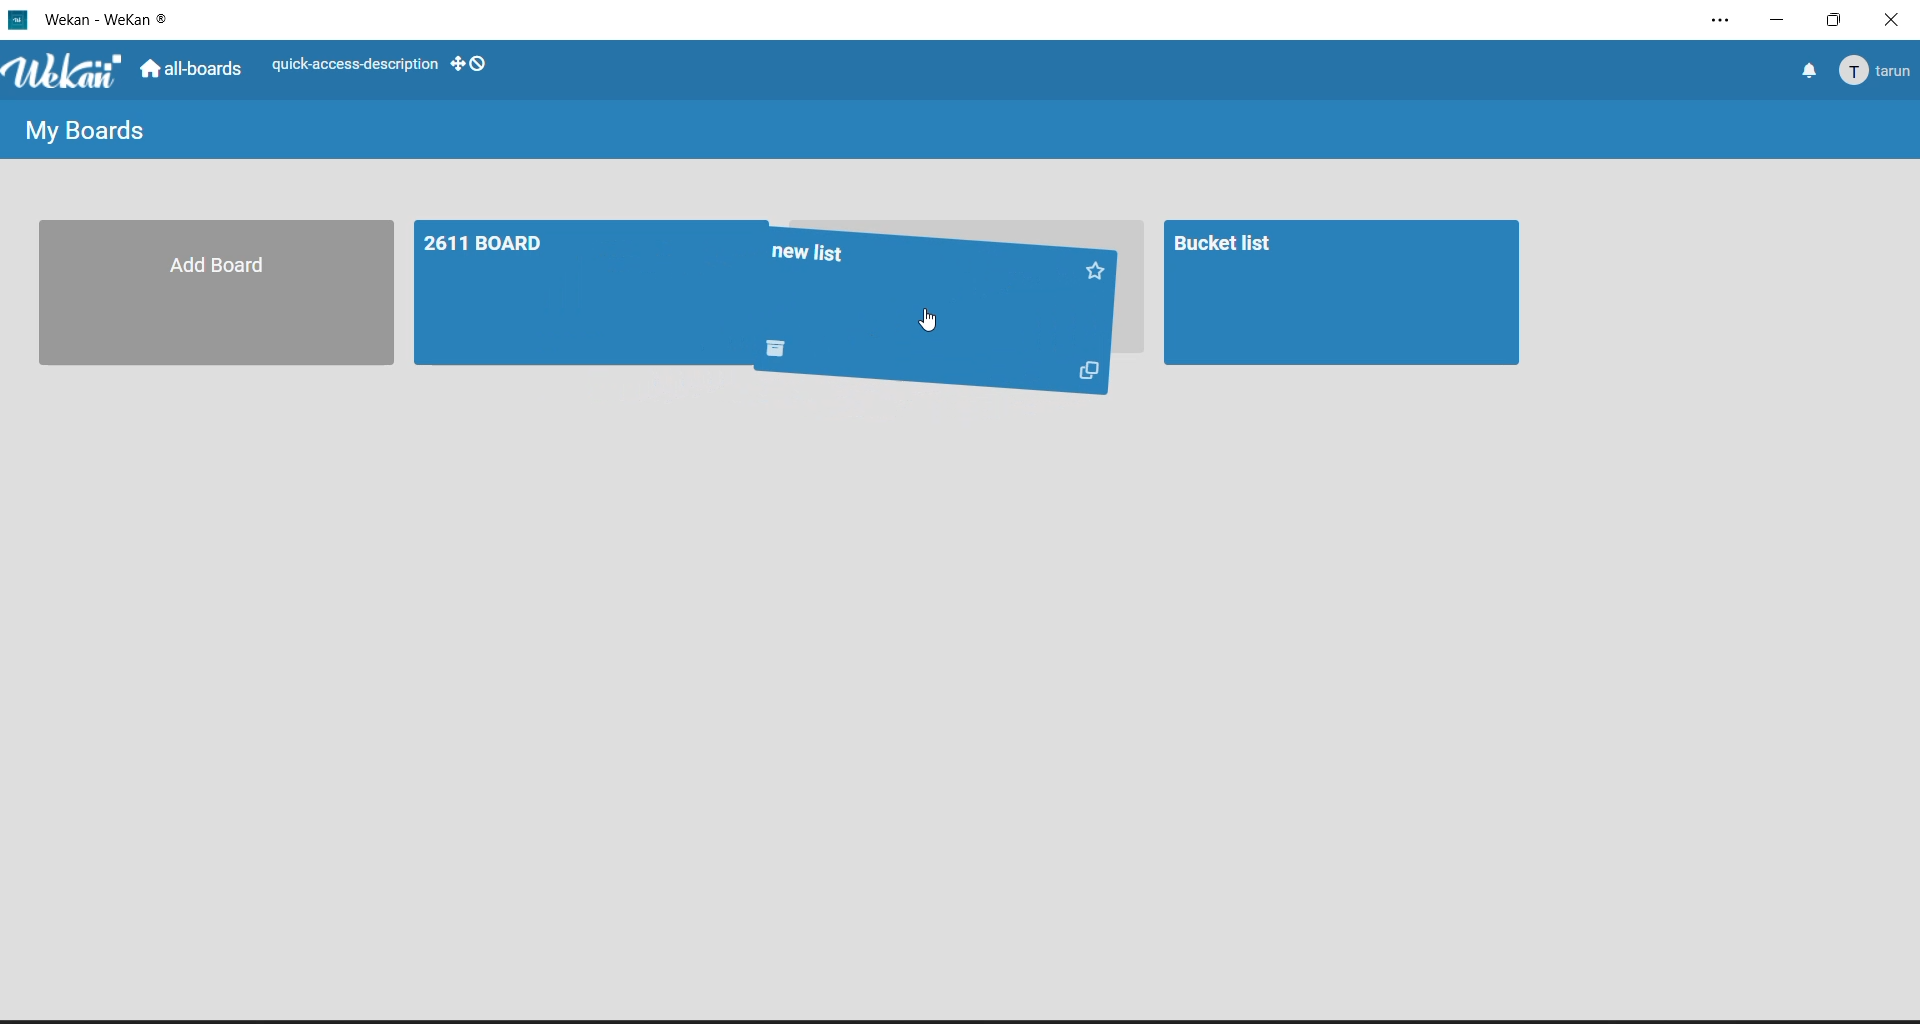 The width and height of the screenshot is (1920, 1024). I want to click on Delete, so click(775, 351).